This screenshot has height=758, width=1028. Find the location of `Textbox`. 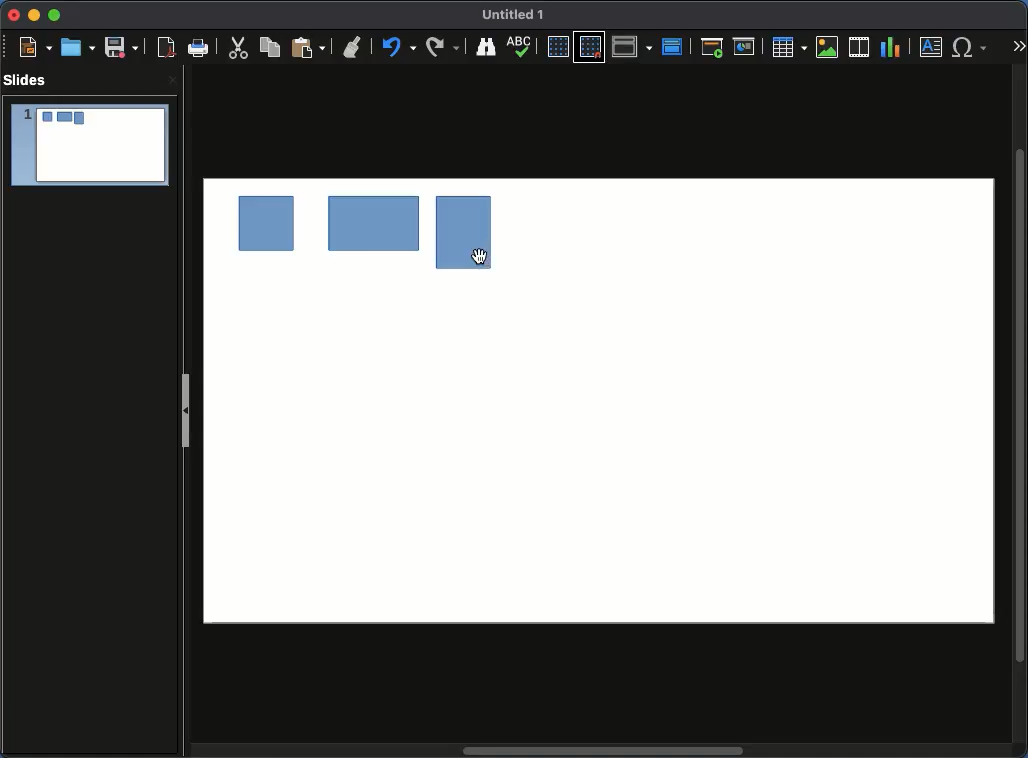

Textbox is located at coordinates (931, 48).